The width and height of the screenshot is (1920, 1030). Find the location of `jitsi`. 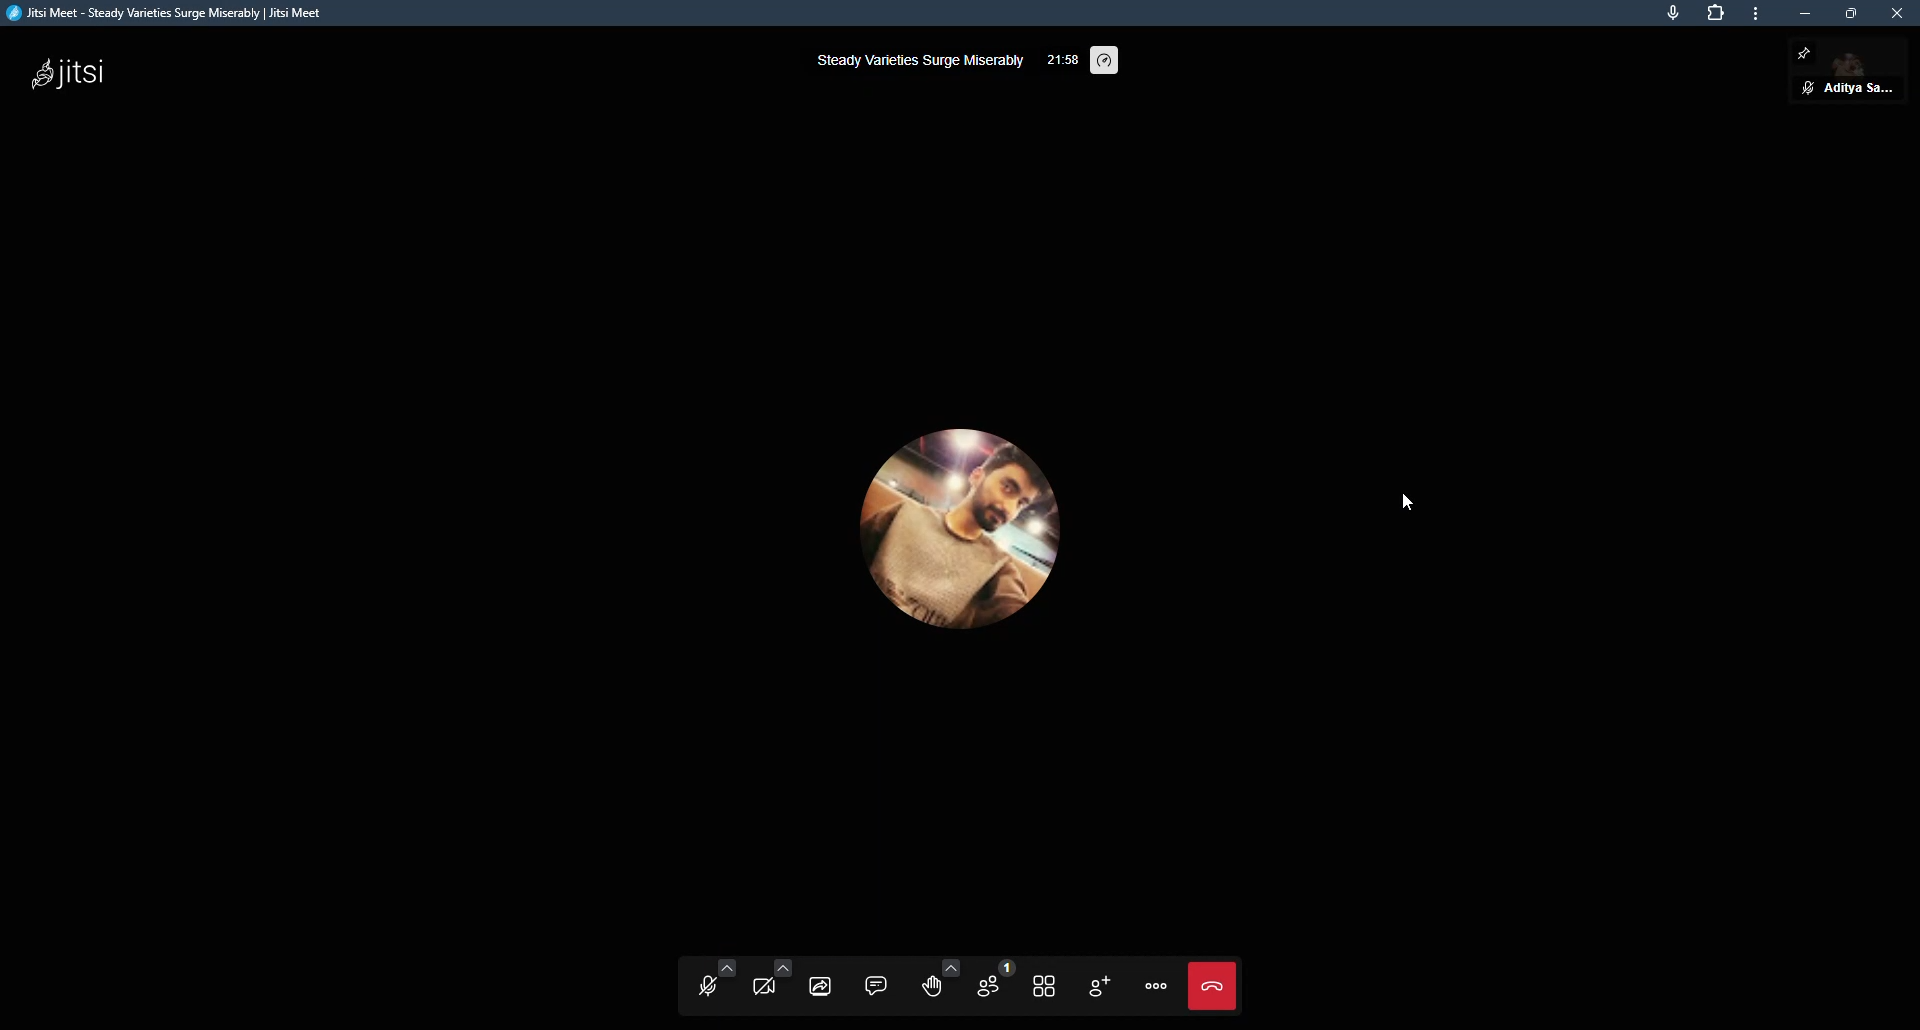

jitsi is located at coordinates (69, 72).